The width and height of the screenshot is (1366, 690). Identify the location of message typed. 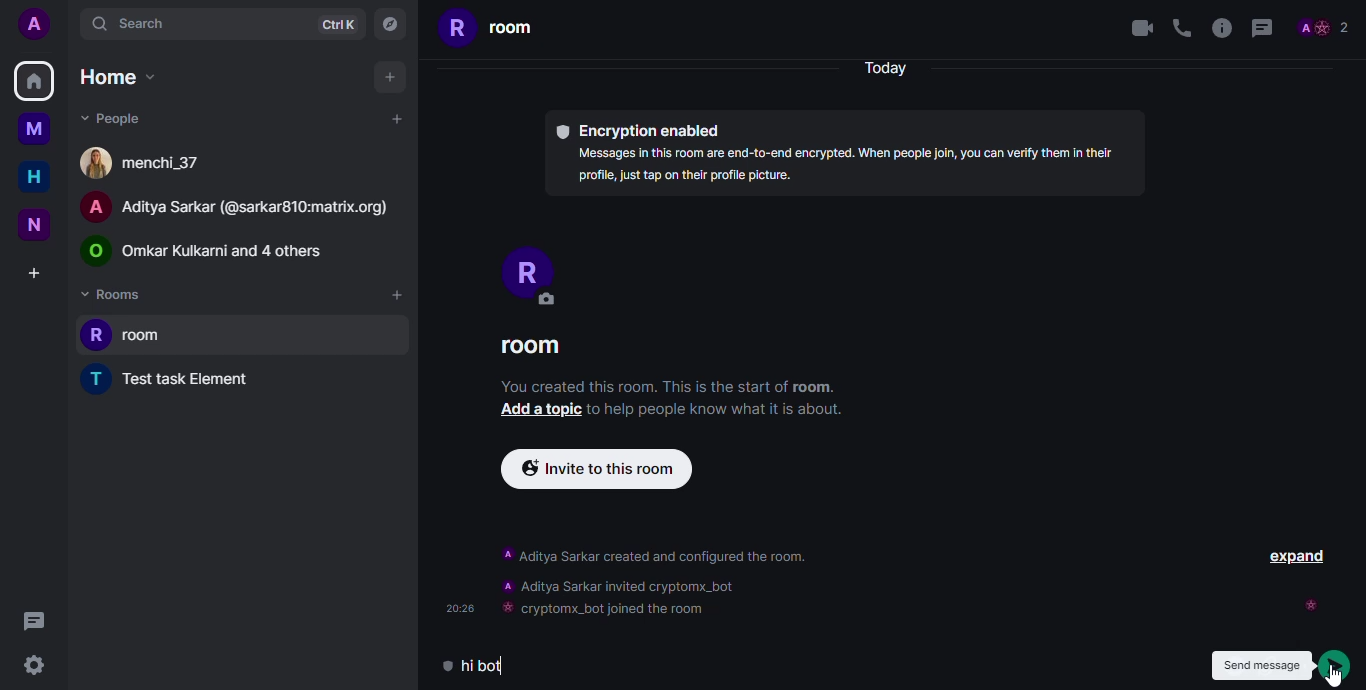
(474, 666).